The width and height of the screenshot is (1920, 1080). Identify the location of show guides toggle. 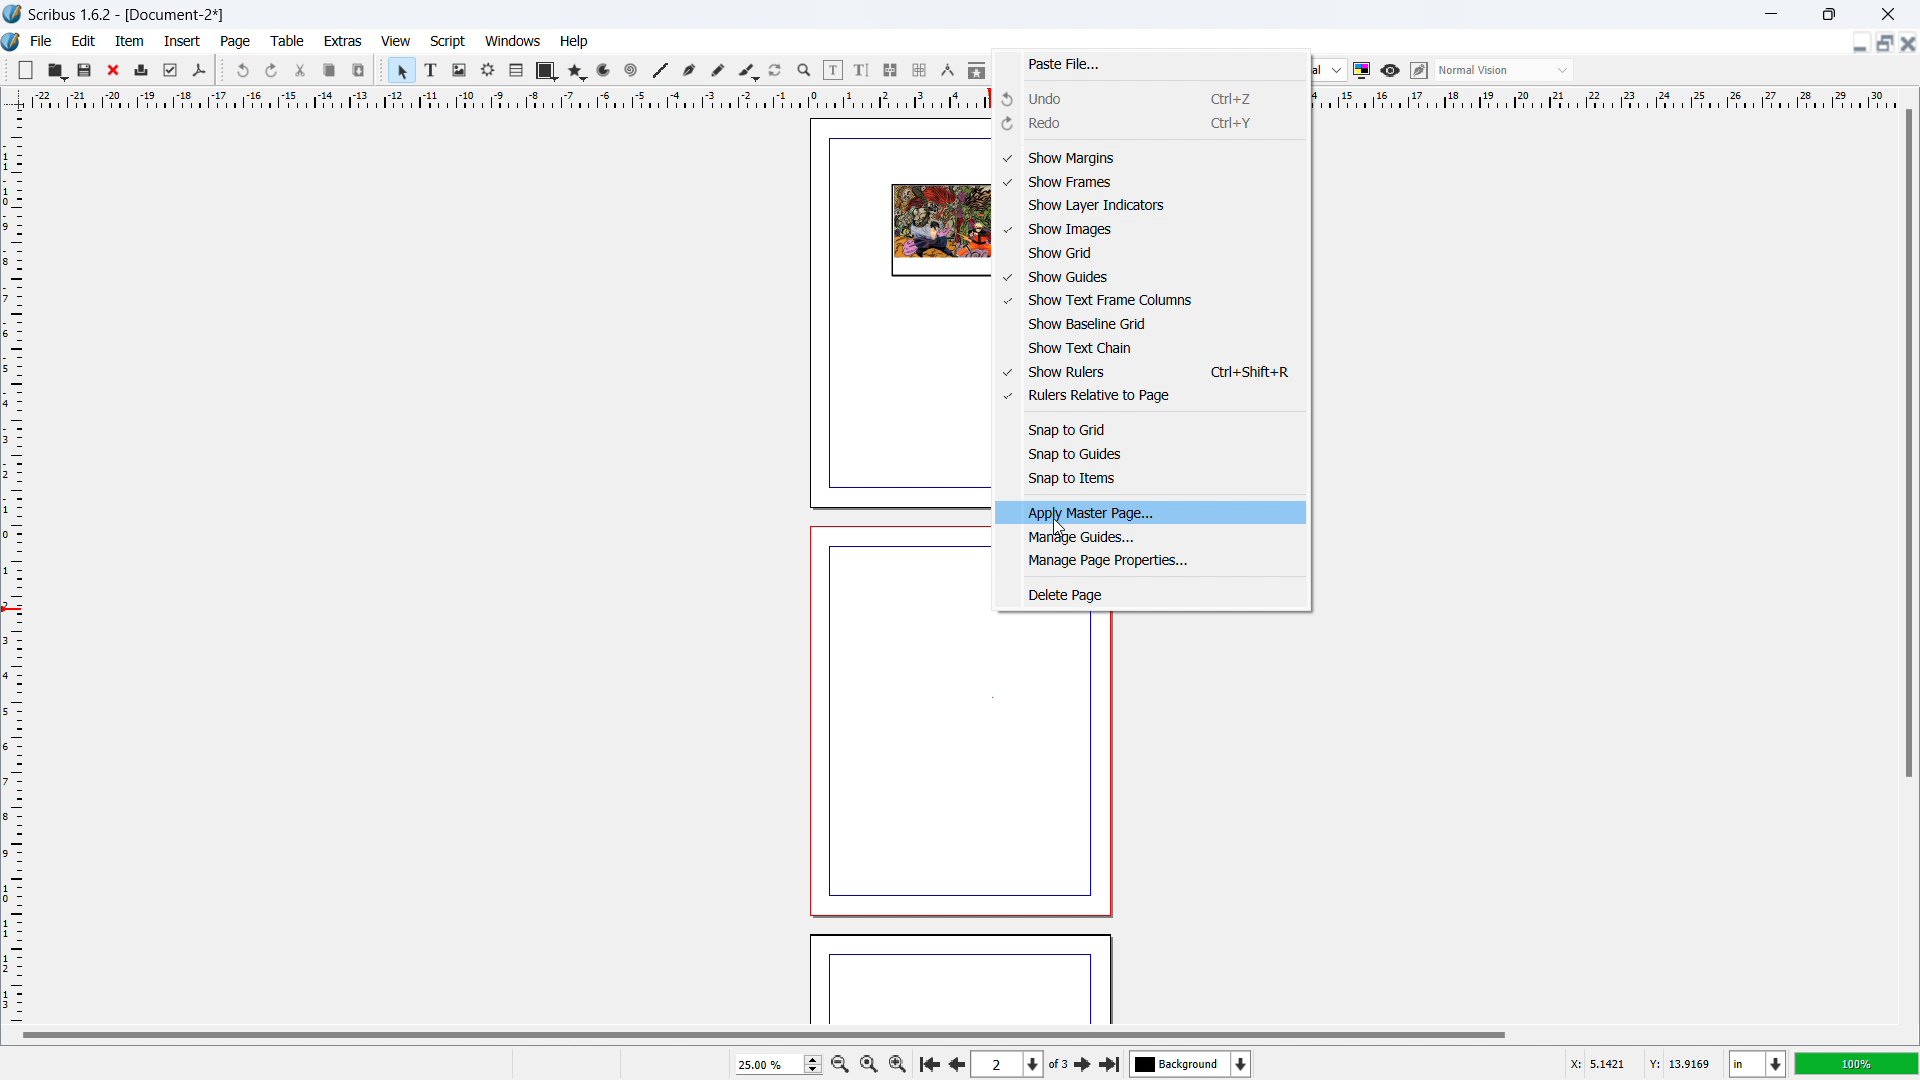
(1152, 278).